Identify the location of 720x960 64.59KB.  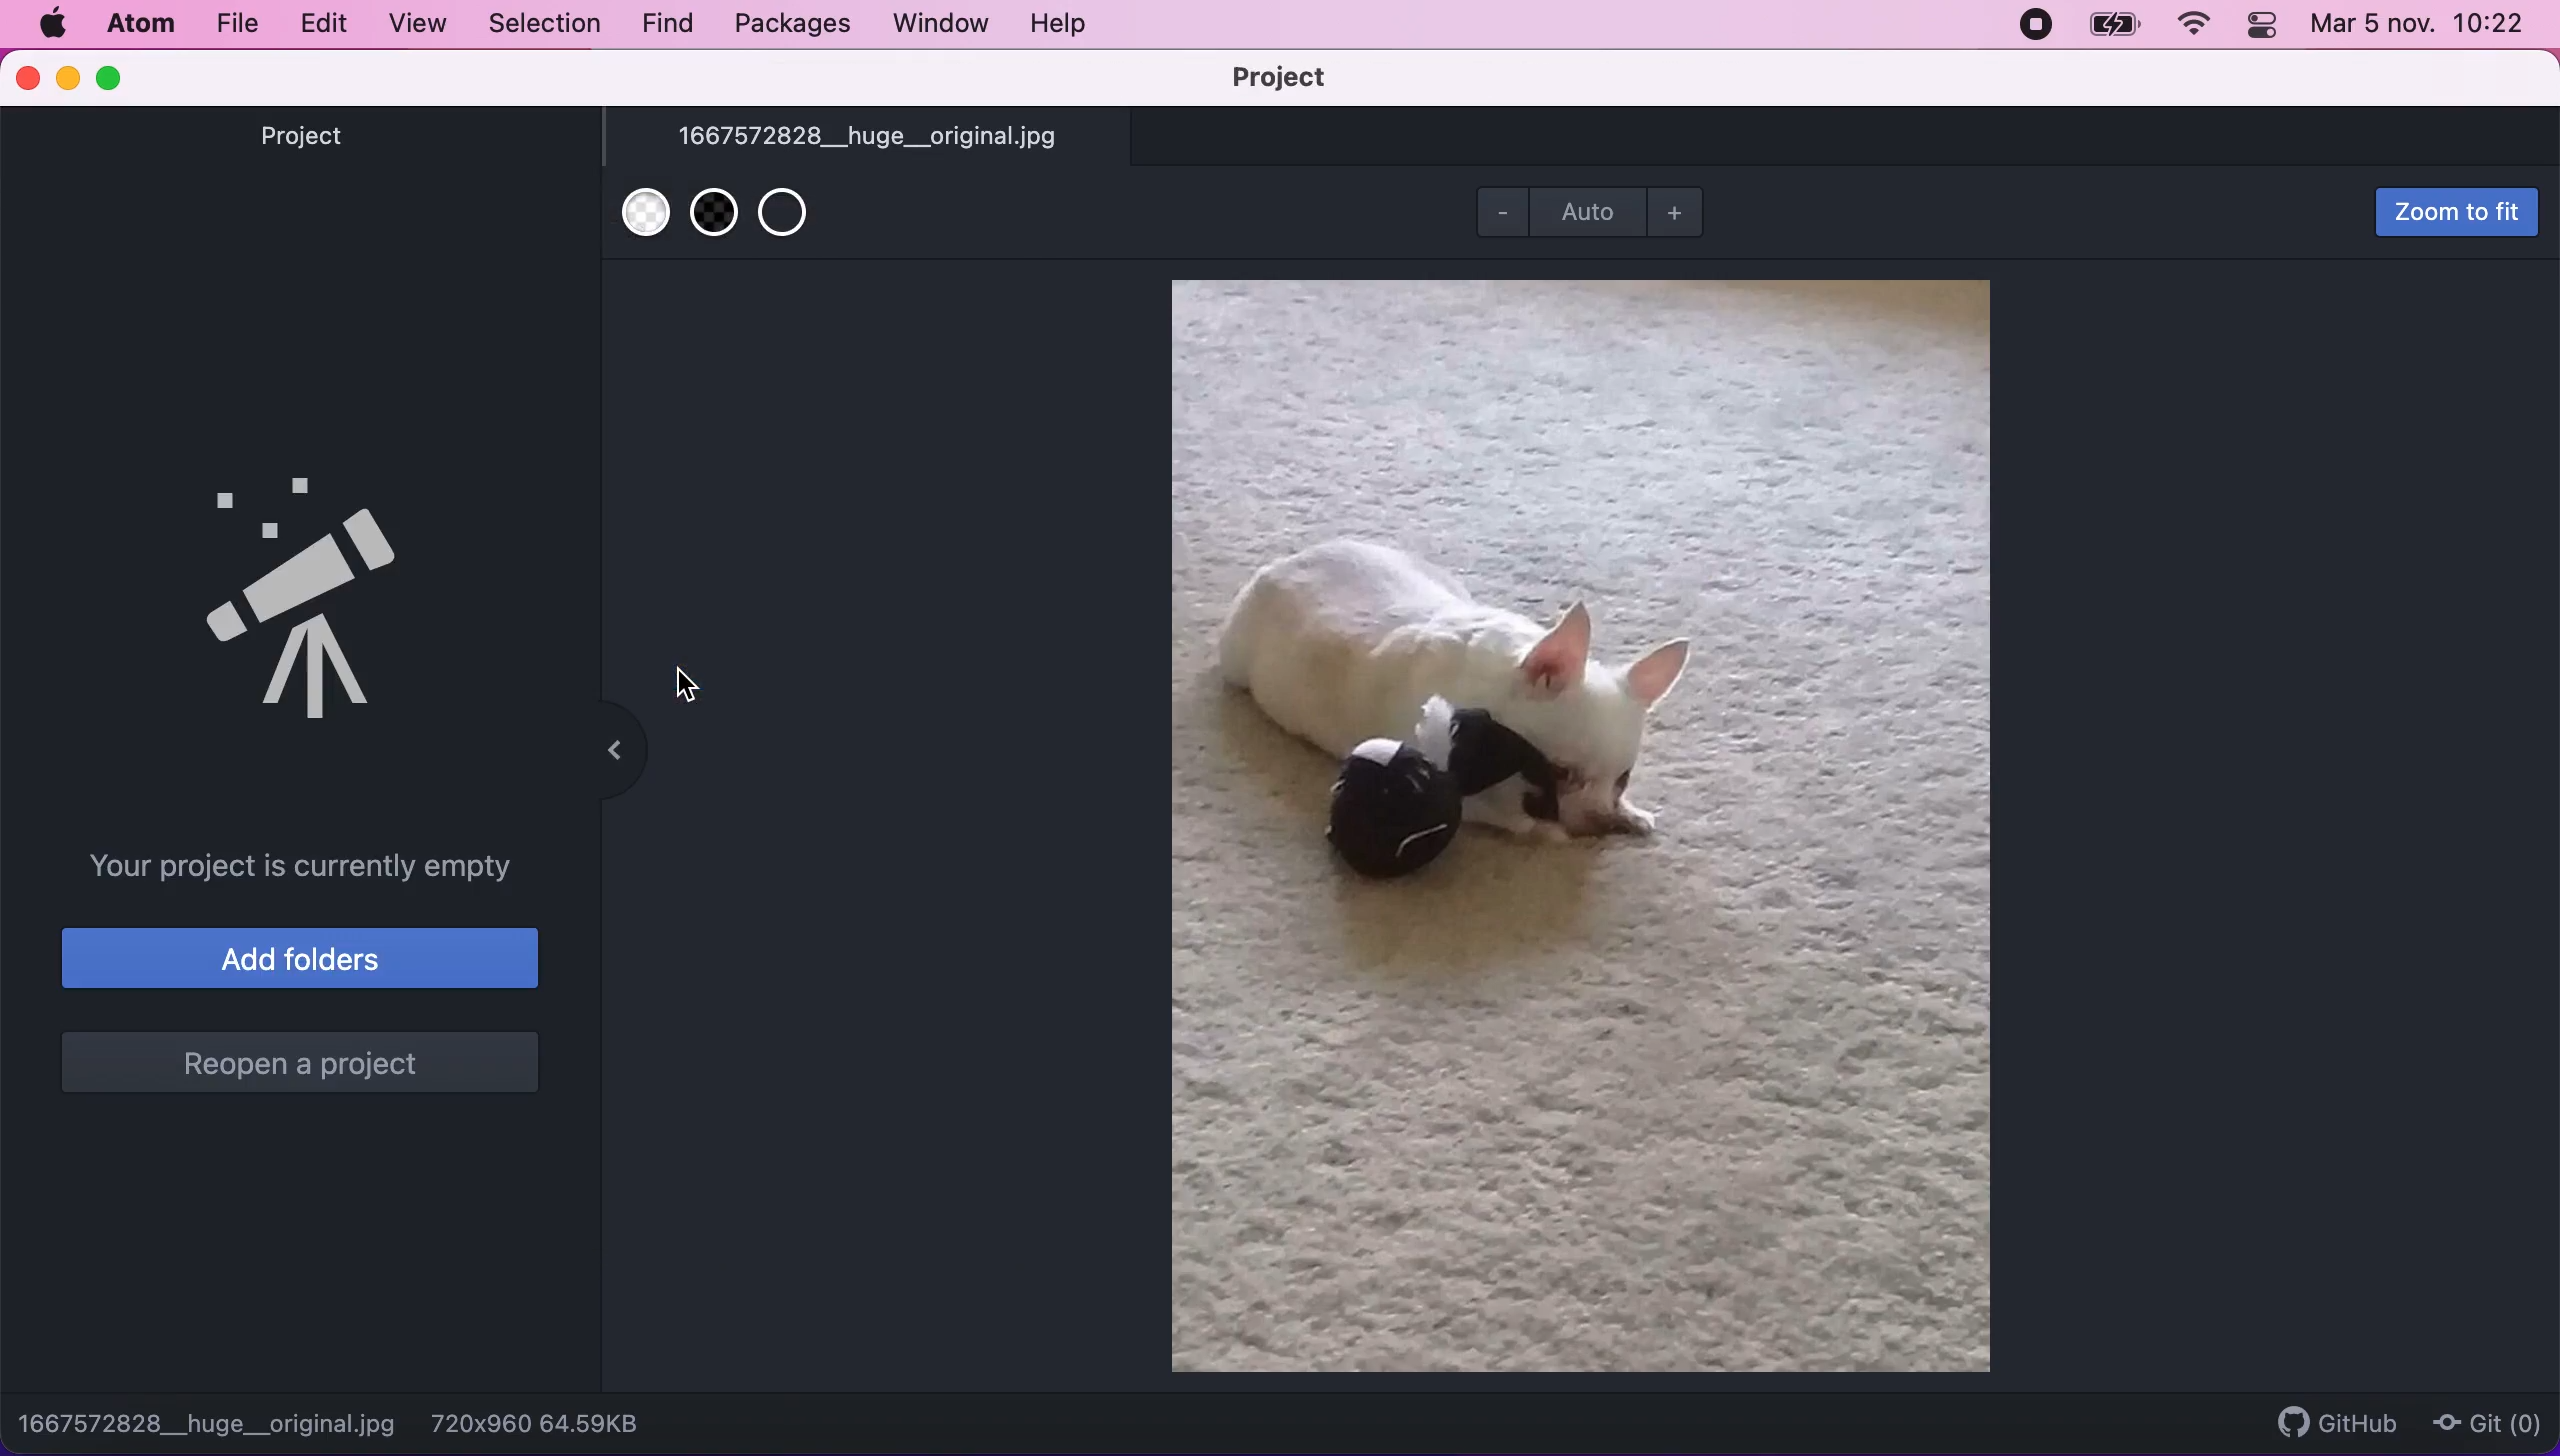
(550, 1423).